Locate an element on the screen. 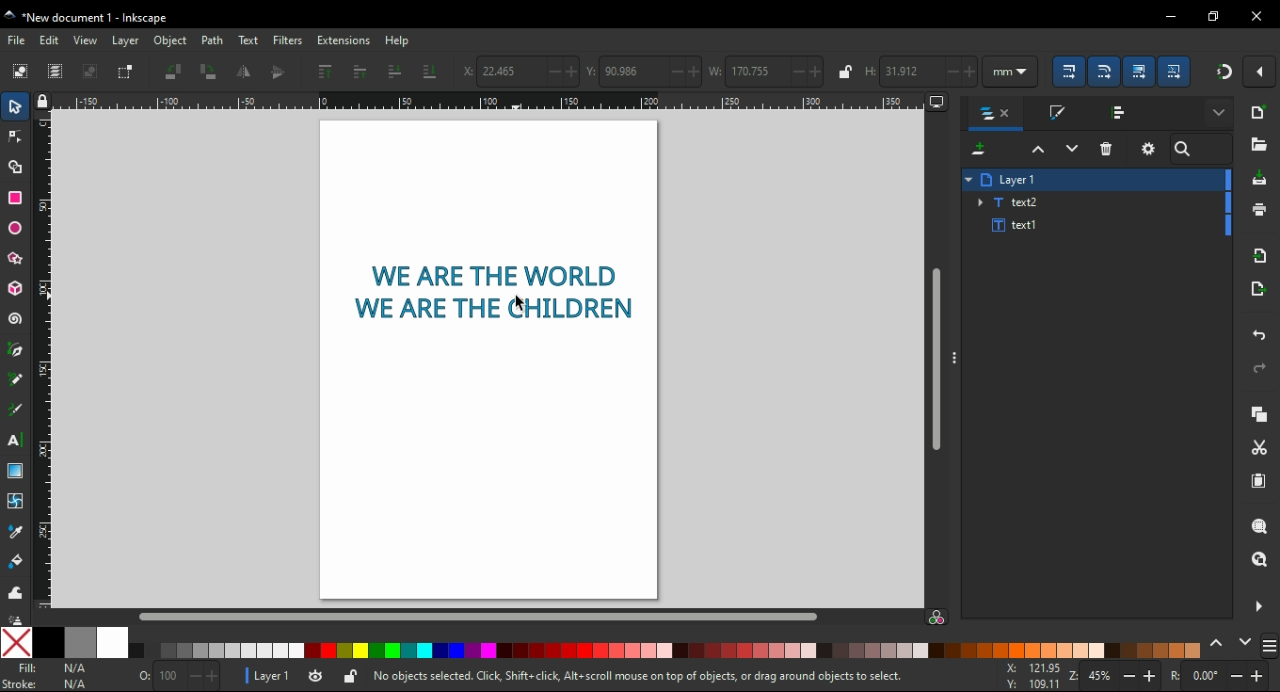 The width and height of the screenshot is (1280, 692). spiral tool is located at coordinates (13, 319).